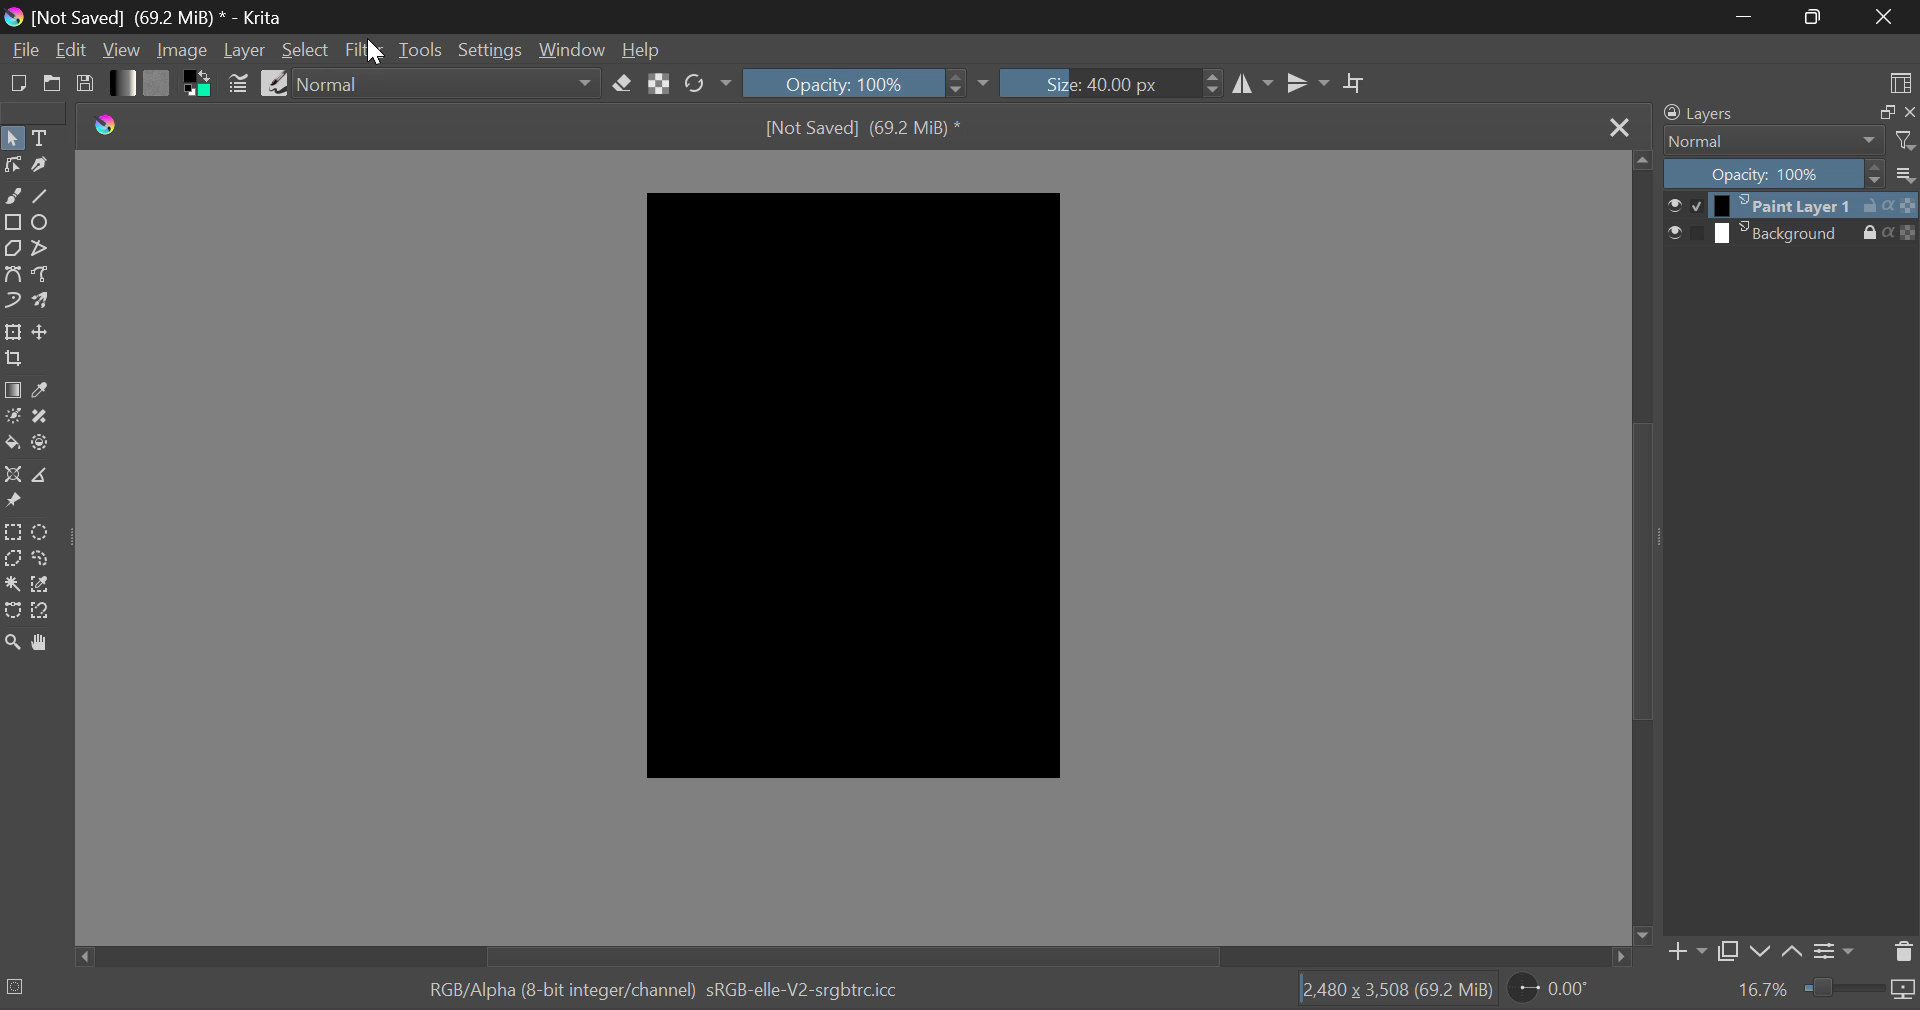 The height and width of the screenshot is (1010, 1920). I want to click on filter, so click(1901, 140).